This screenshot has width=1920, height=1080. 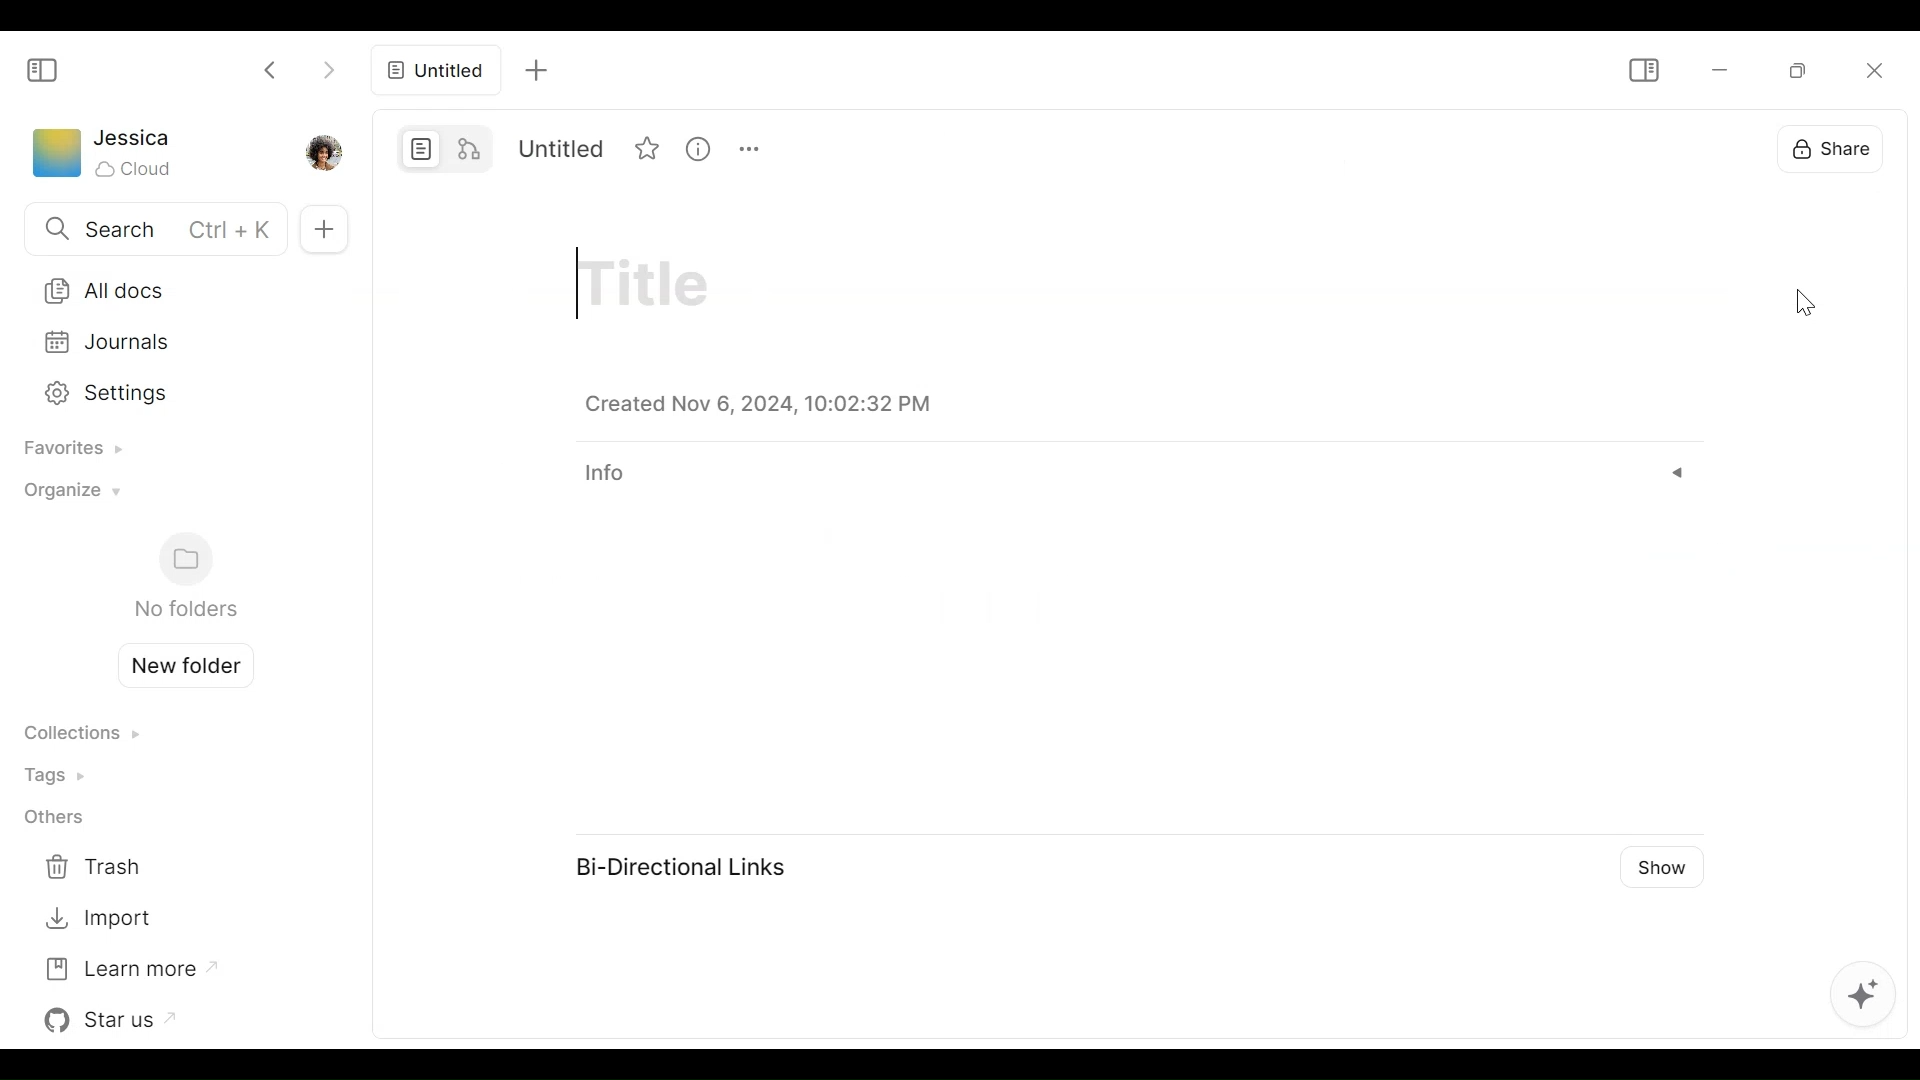 I want to click on Restore, so click(x=1801, y=68).